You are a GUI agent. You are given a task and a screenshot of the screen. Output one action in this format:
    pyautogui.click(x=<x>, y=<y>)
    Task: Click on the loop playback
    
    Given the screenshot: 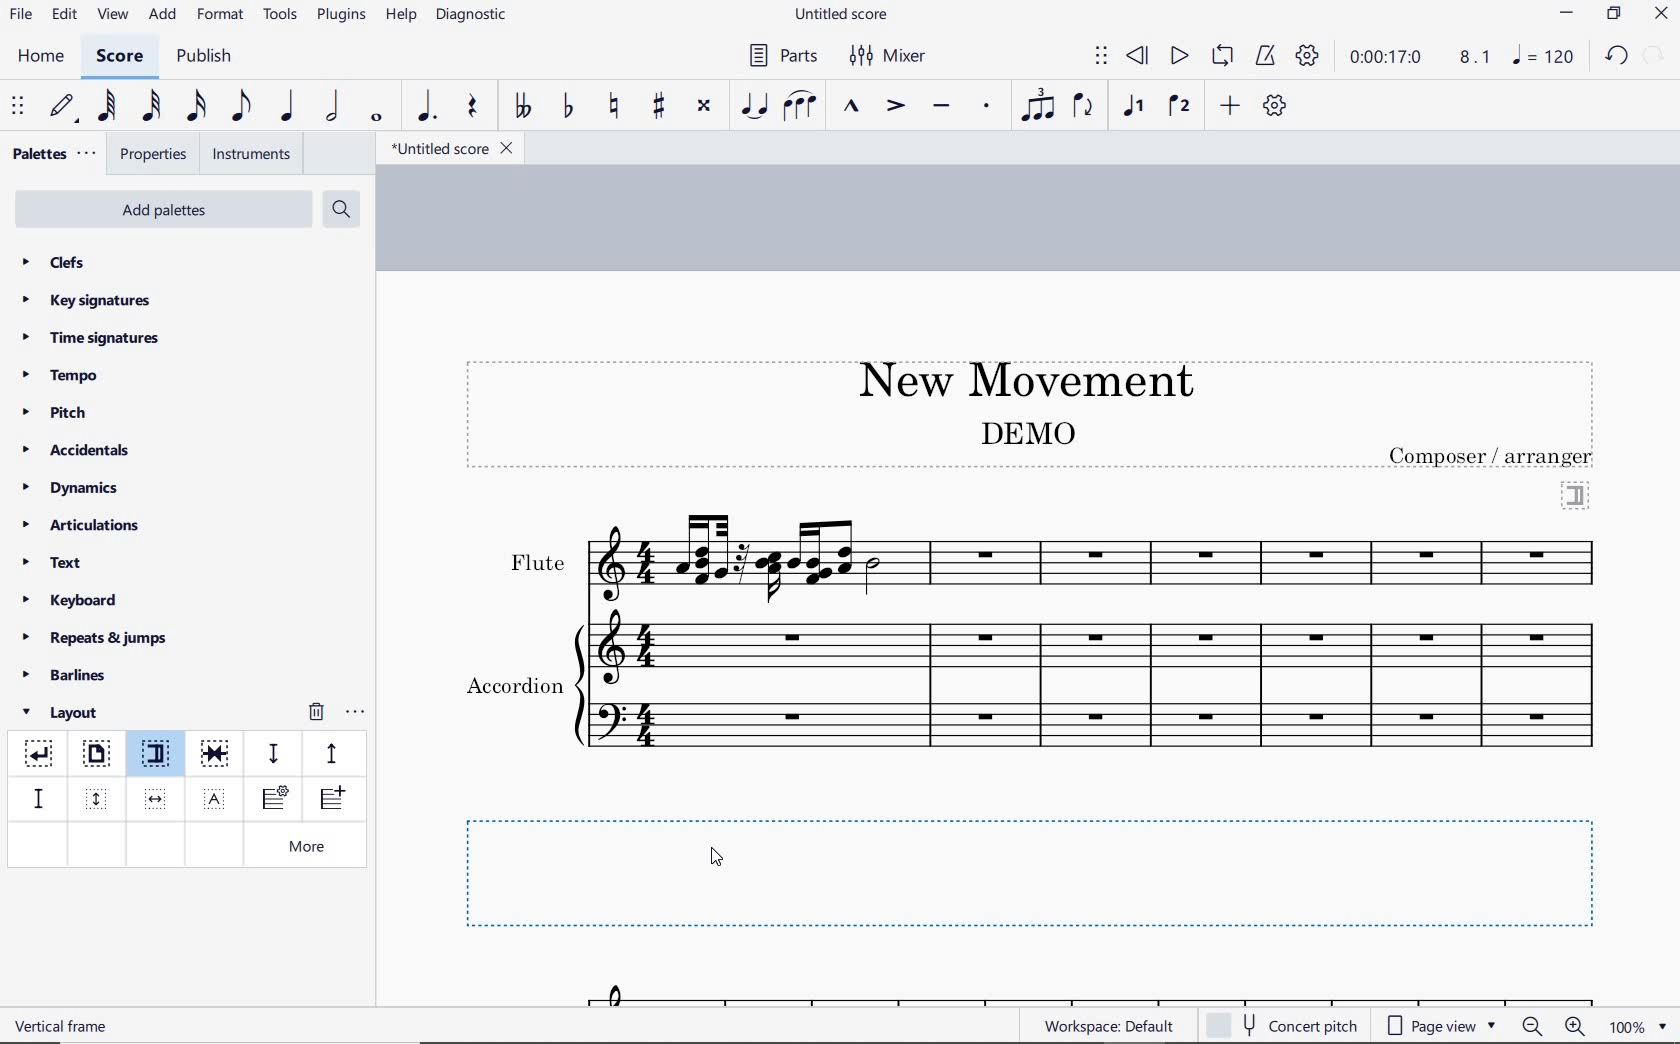 What is the action you would take?
    pyautogui.click(x=1225, y=57)
    